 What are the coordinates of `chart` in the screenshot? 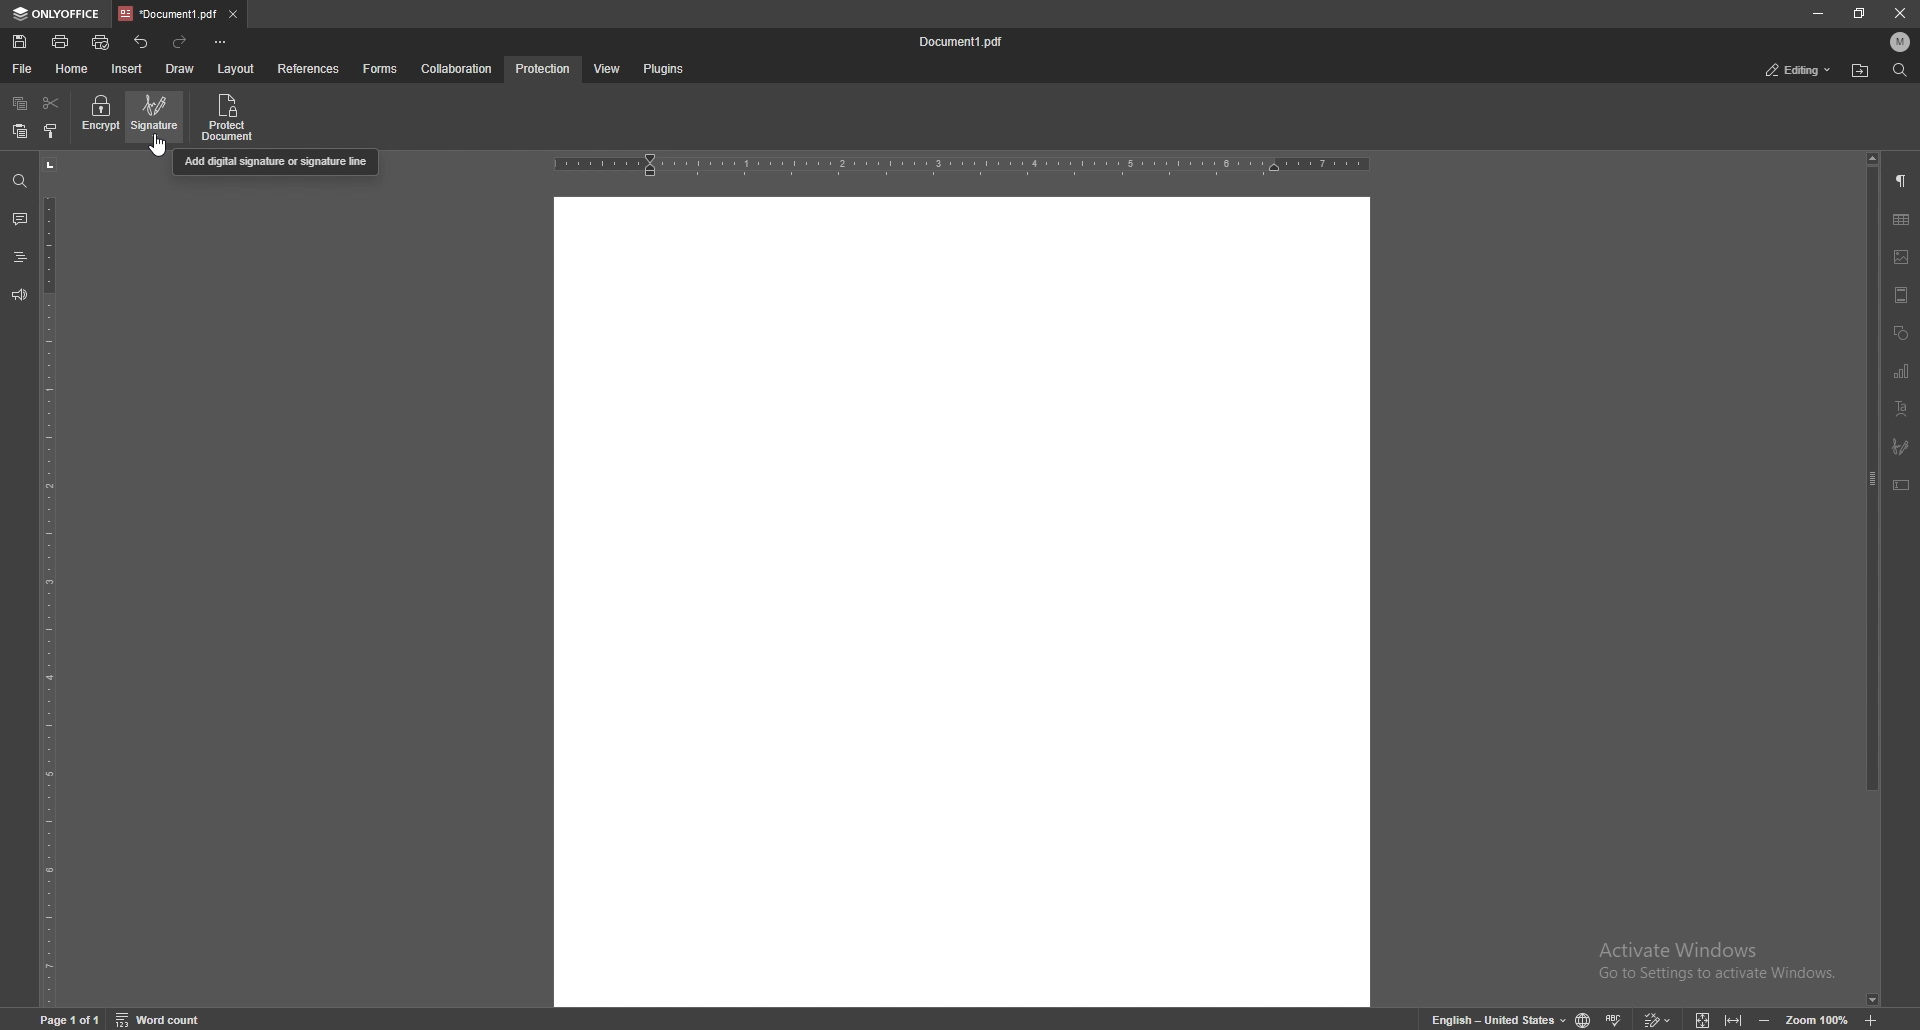 It's located at (1902, 372).